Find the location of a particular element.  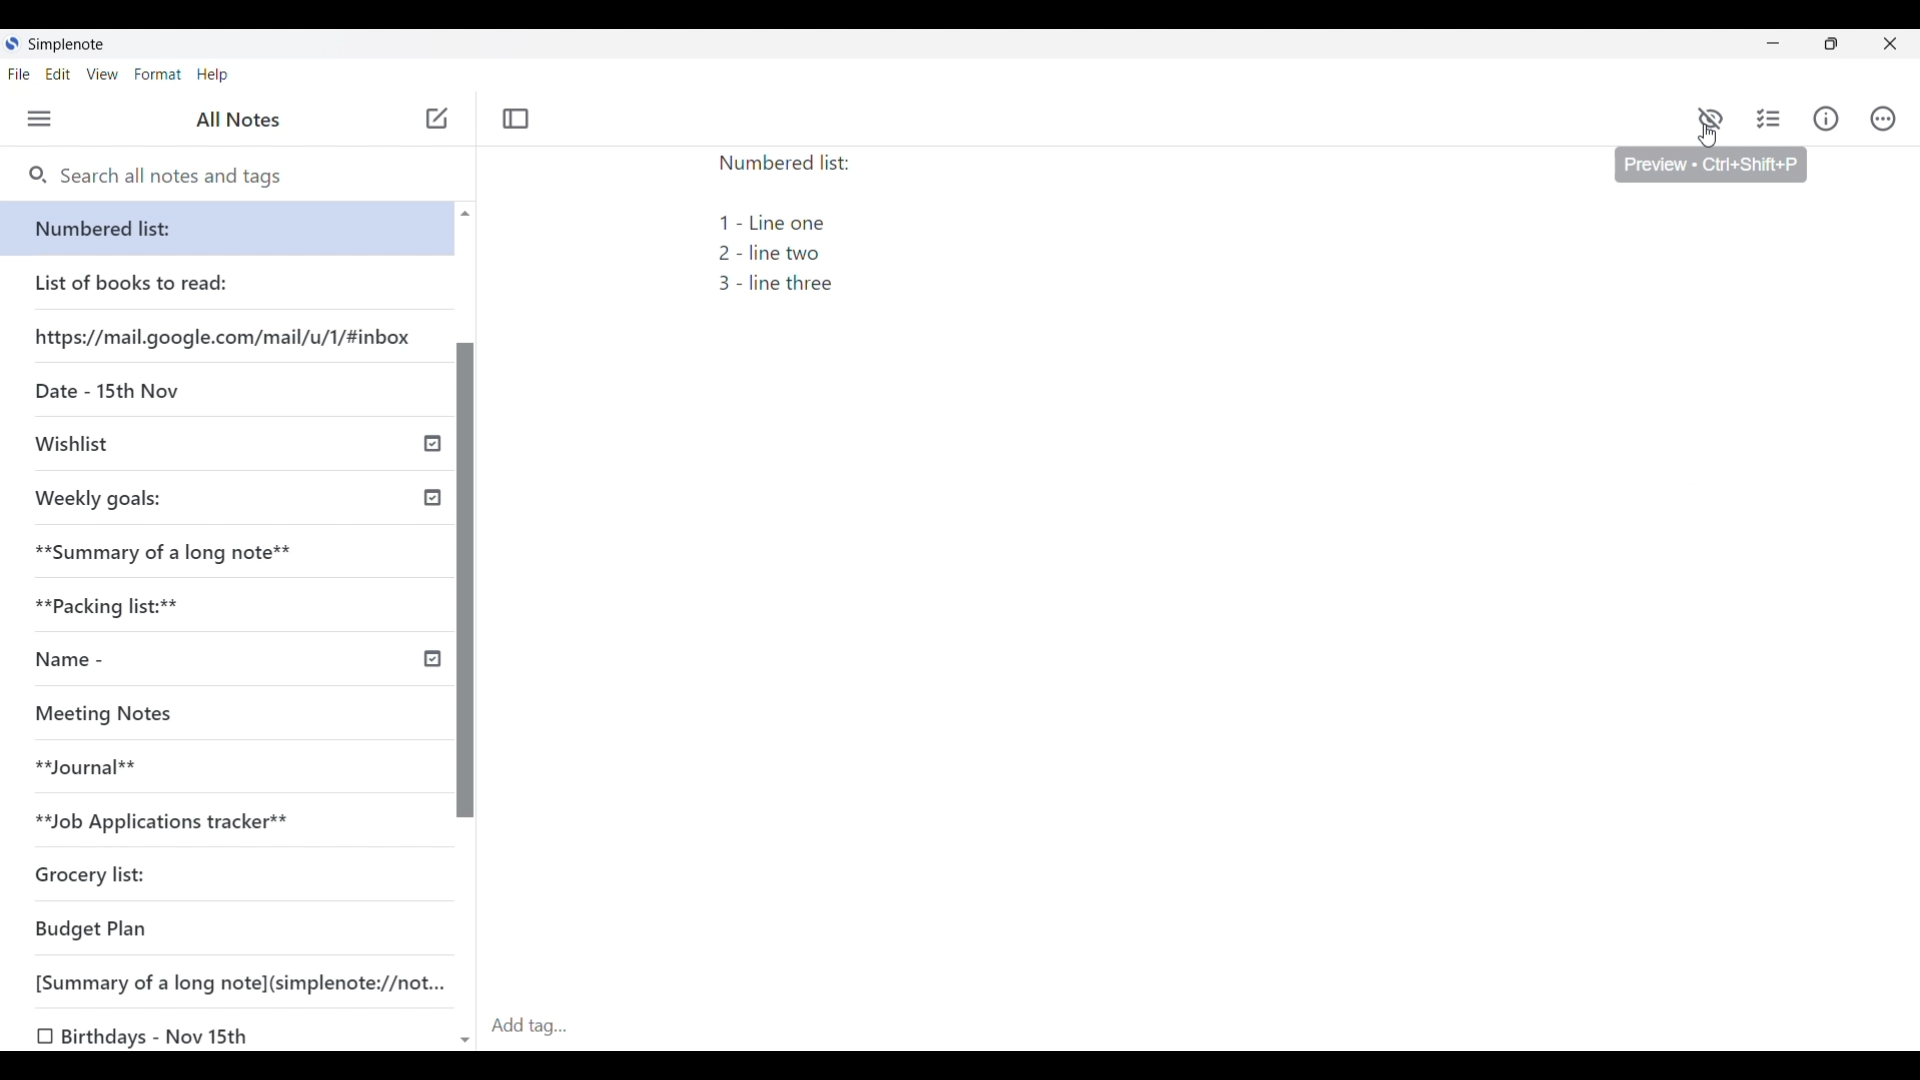

all notes is located at coordinates (238, 119).